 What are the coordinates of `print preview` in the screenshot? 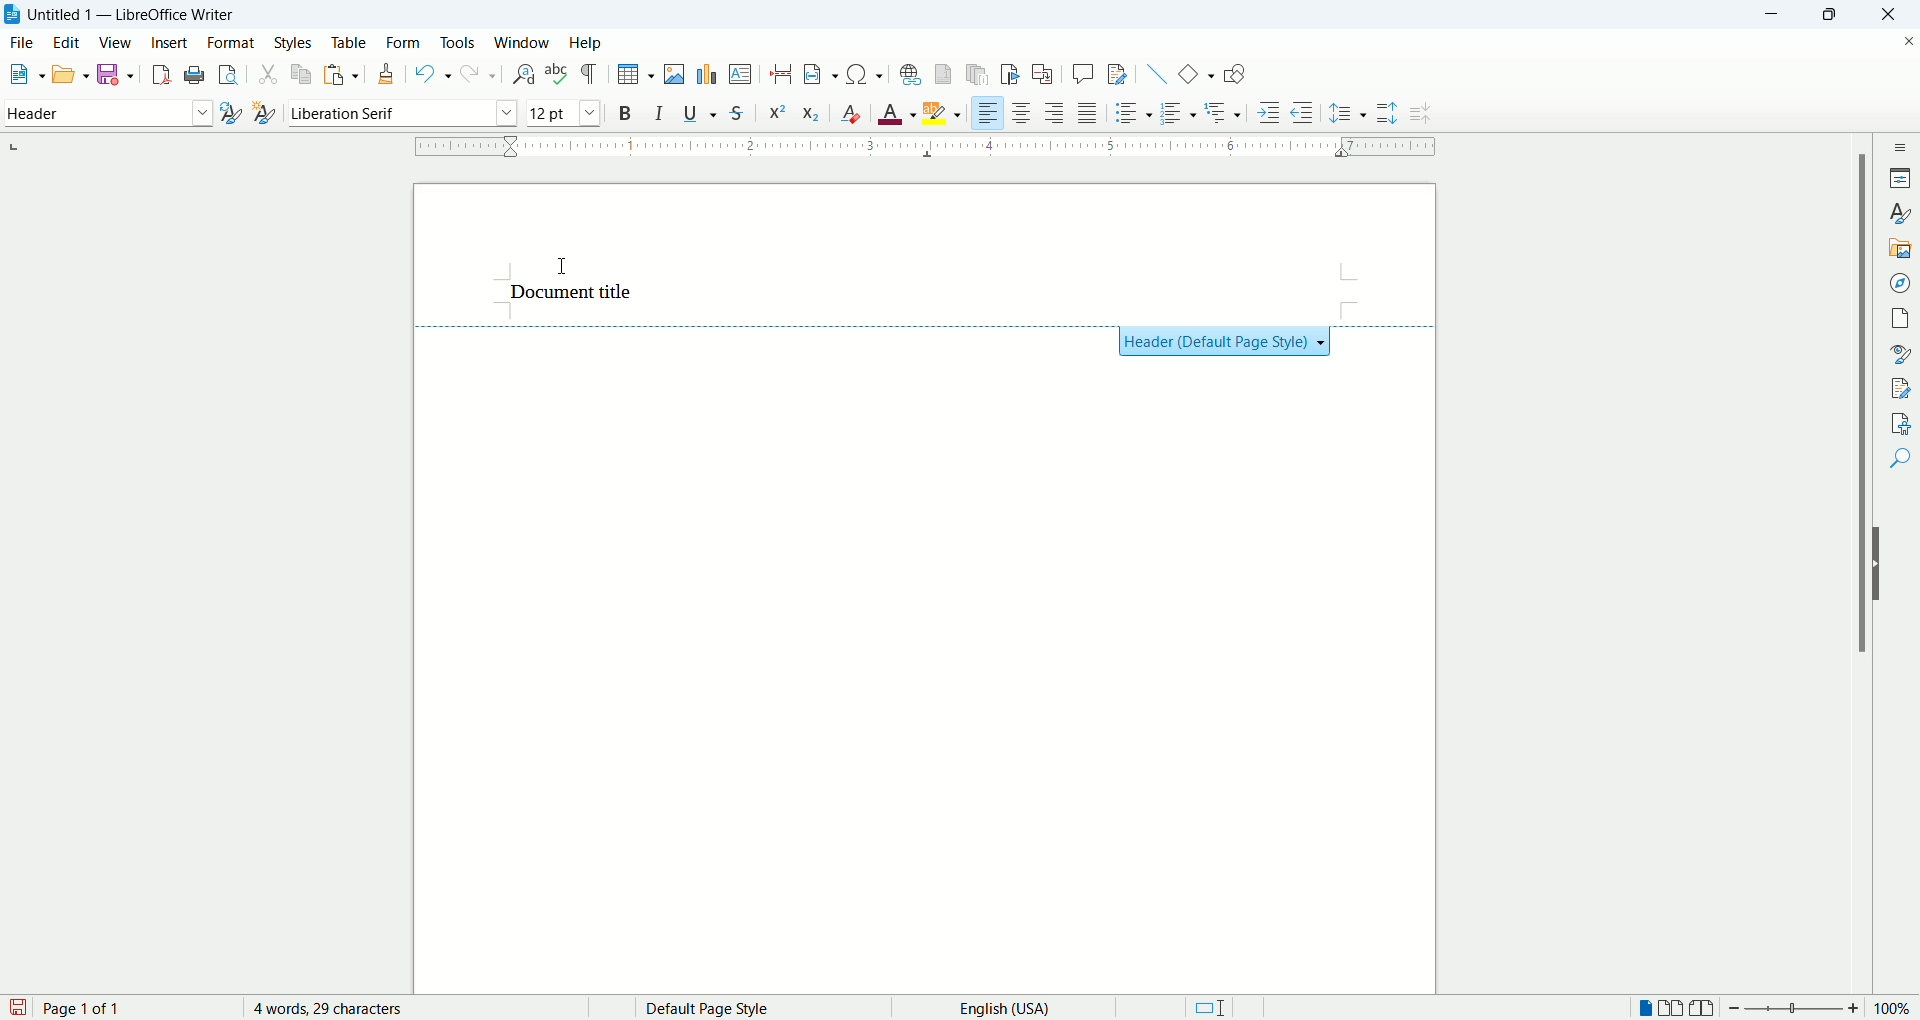 It's located at (231, 74).